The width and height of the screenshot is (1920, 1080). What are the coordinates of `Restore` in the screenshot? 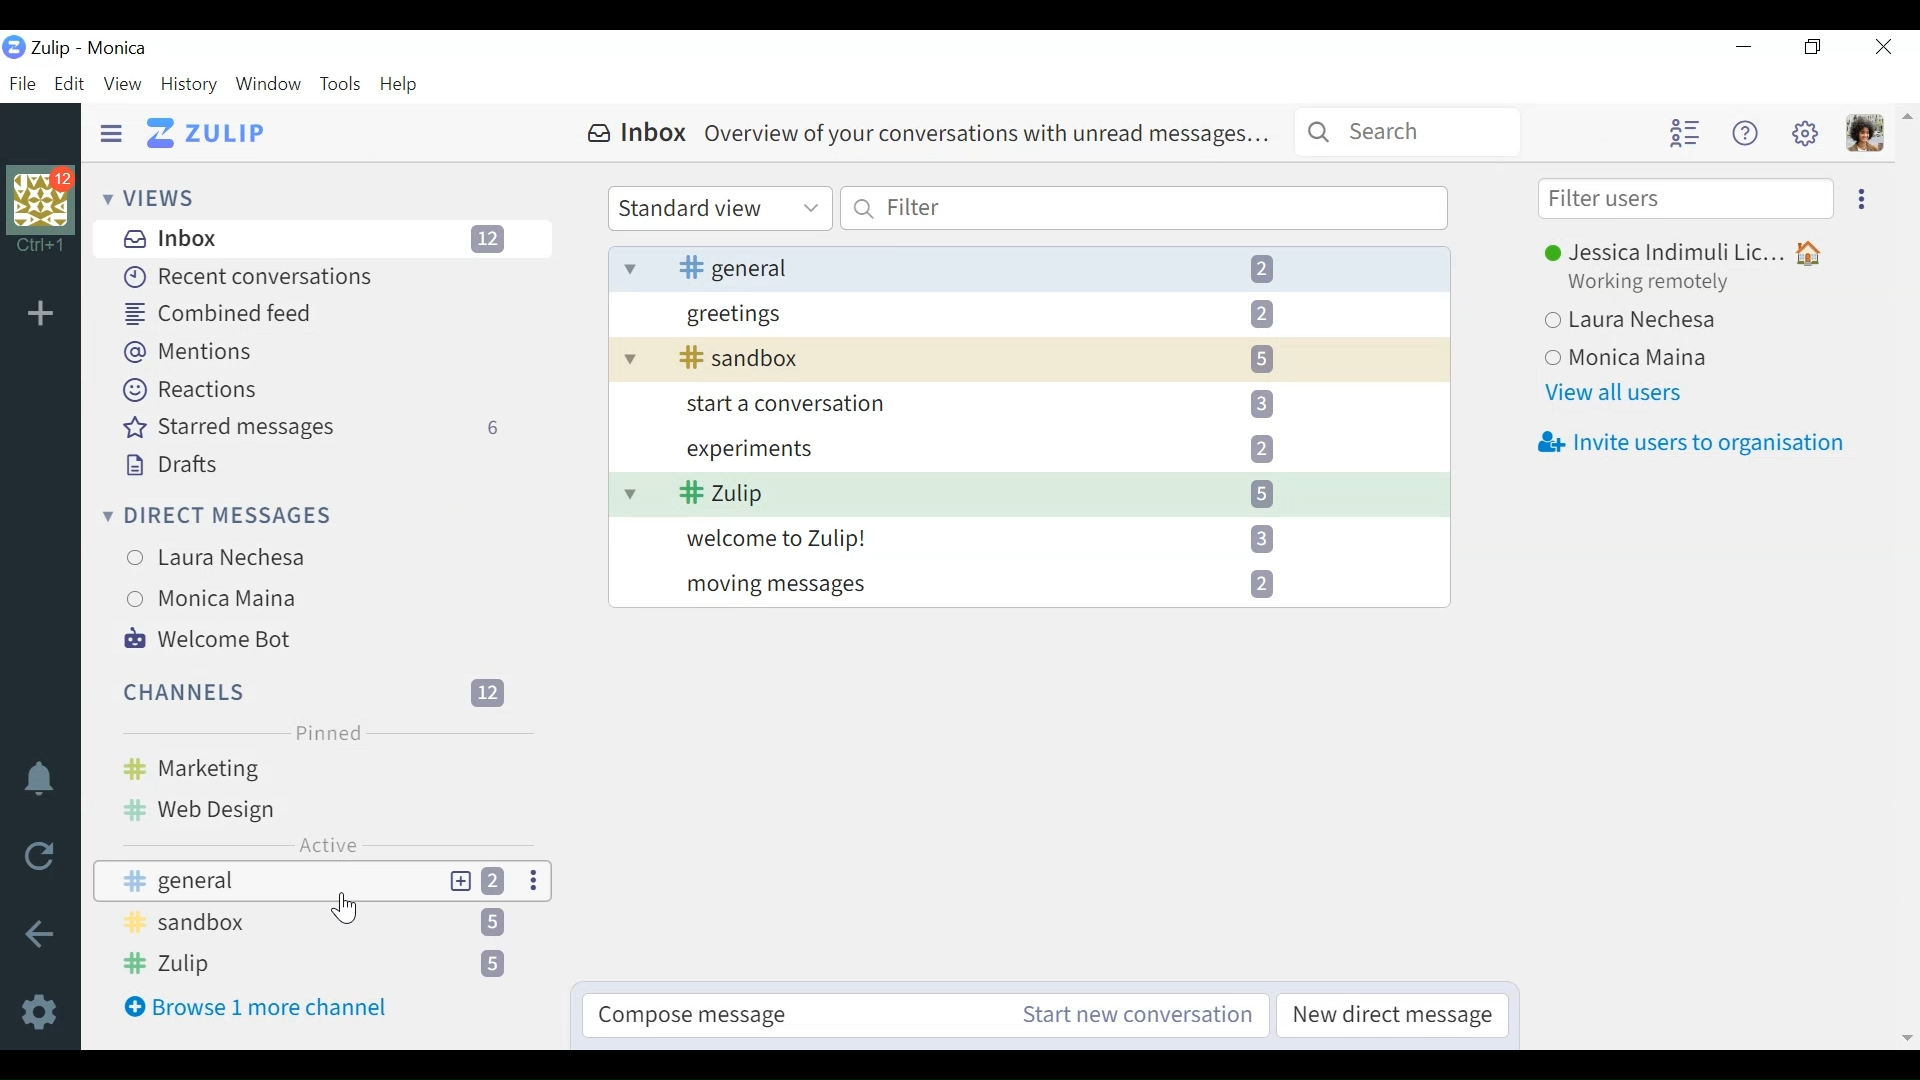 It's located at (1811, 48).